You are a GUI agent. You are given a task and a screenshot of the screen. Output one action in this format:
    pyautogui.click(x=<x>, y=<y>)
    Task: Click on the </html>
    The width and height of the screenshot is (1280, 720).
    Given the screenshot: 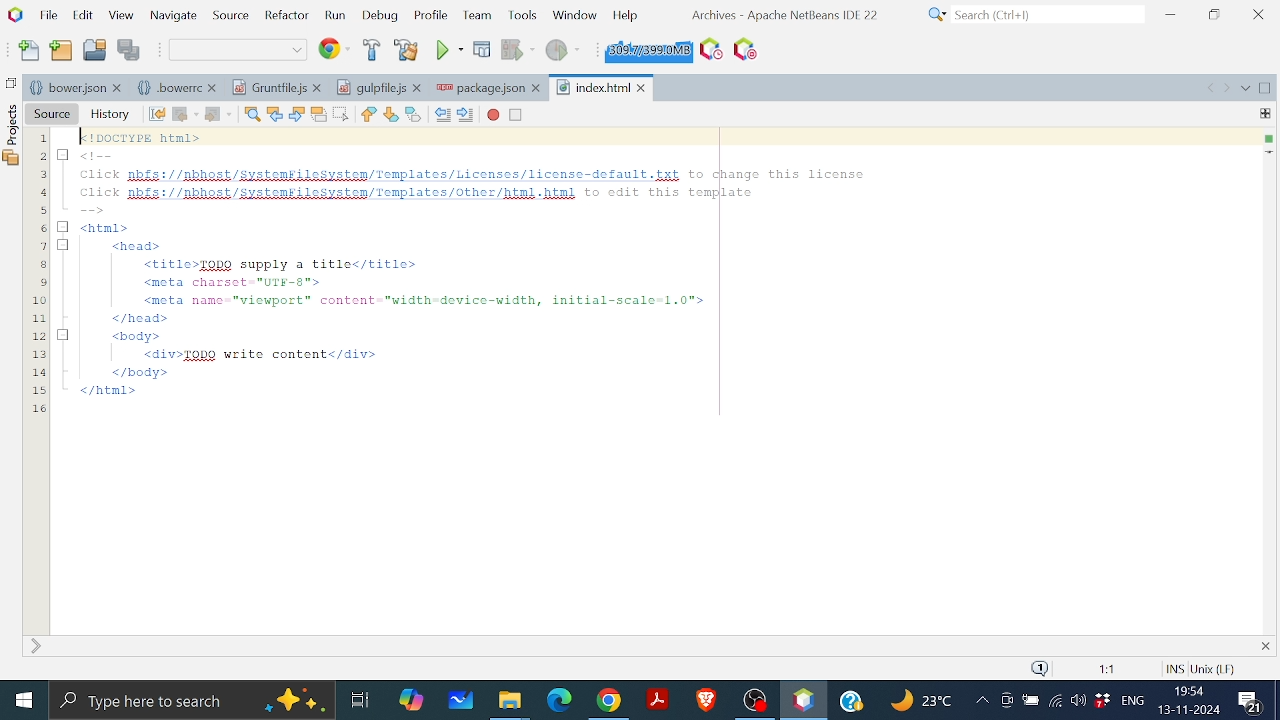 What is the action you would take?
    pyautogui.click(x=111, y=392)
    